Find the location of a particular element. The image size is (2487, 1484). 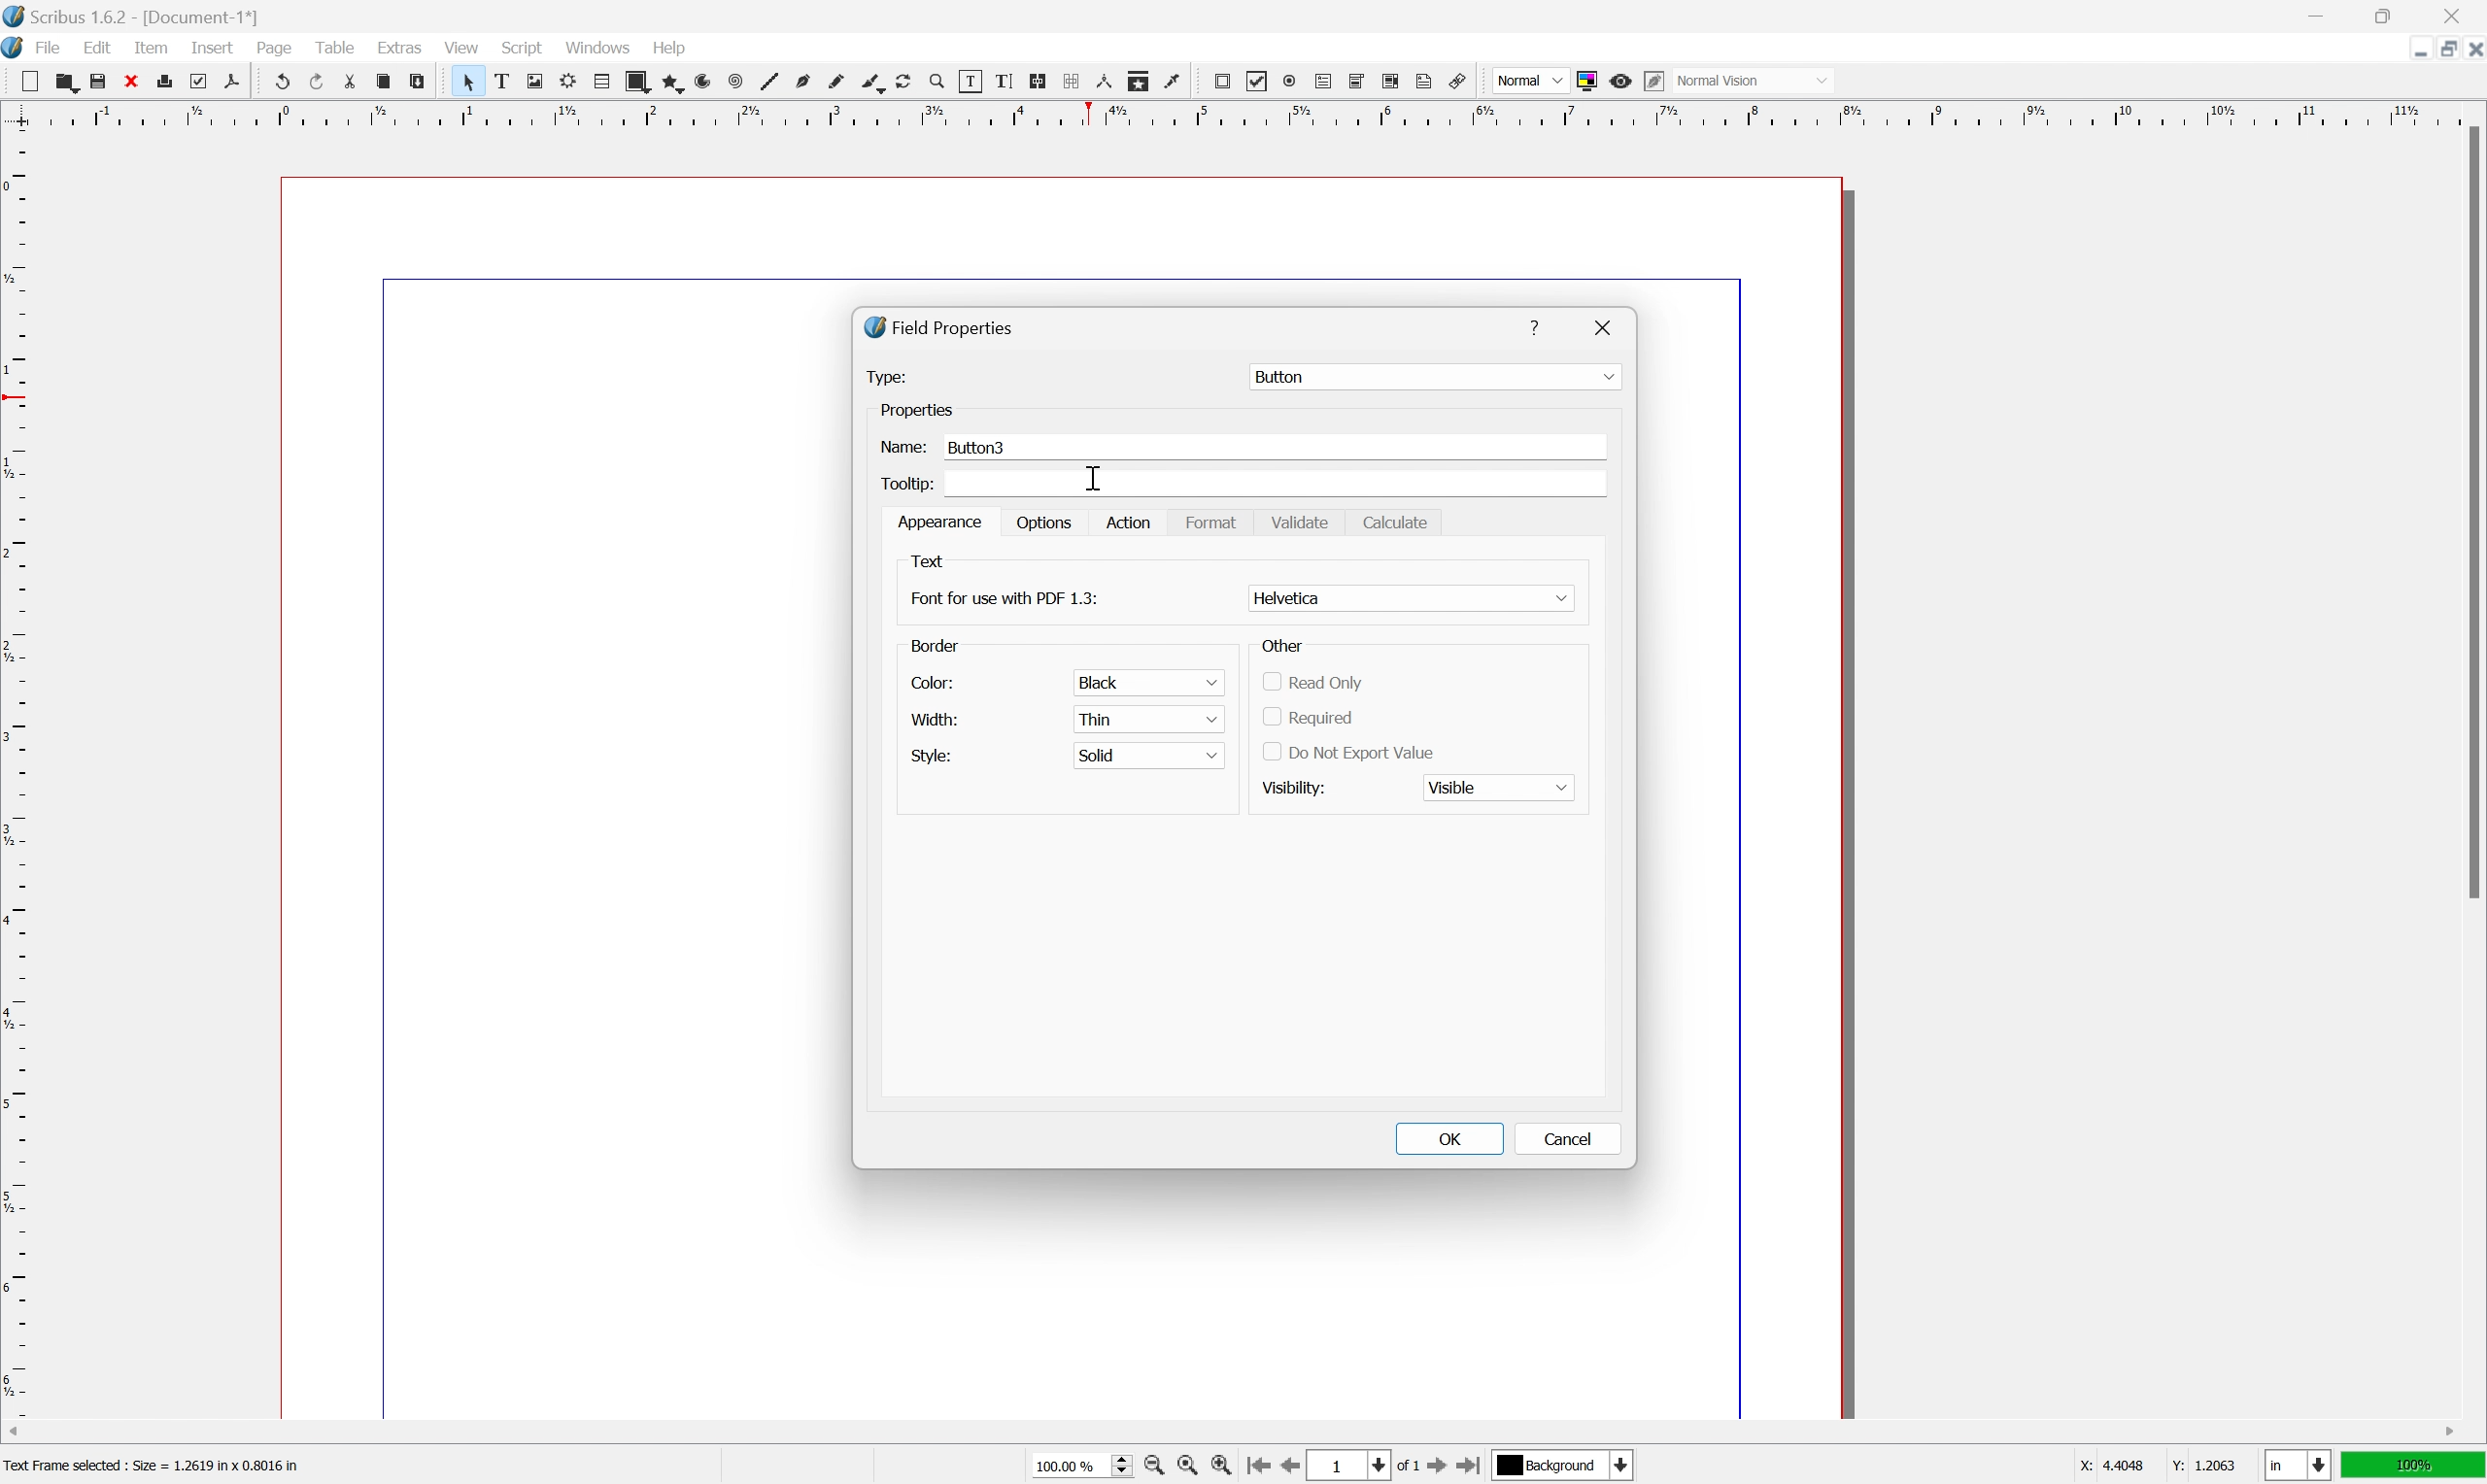

measurements is located at coordinates (1104, 83).